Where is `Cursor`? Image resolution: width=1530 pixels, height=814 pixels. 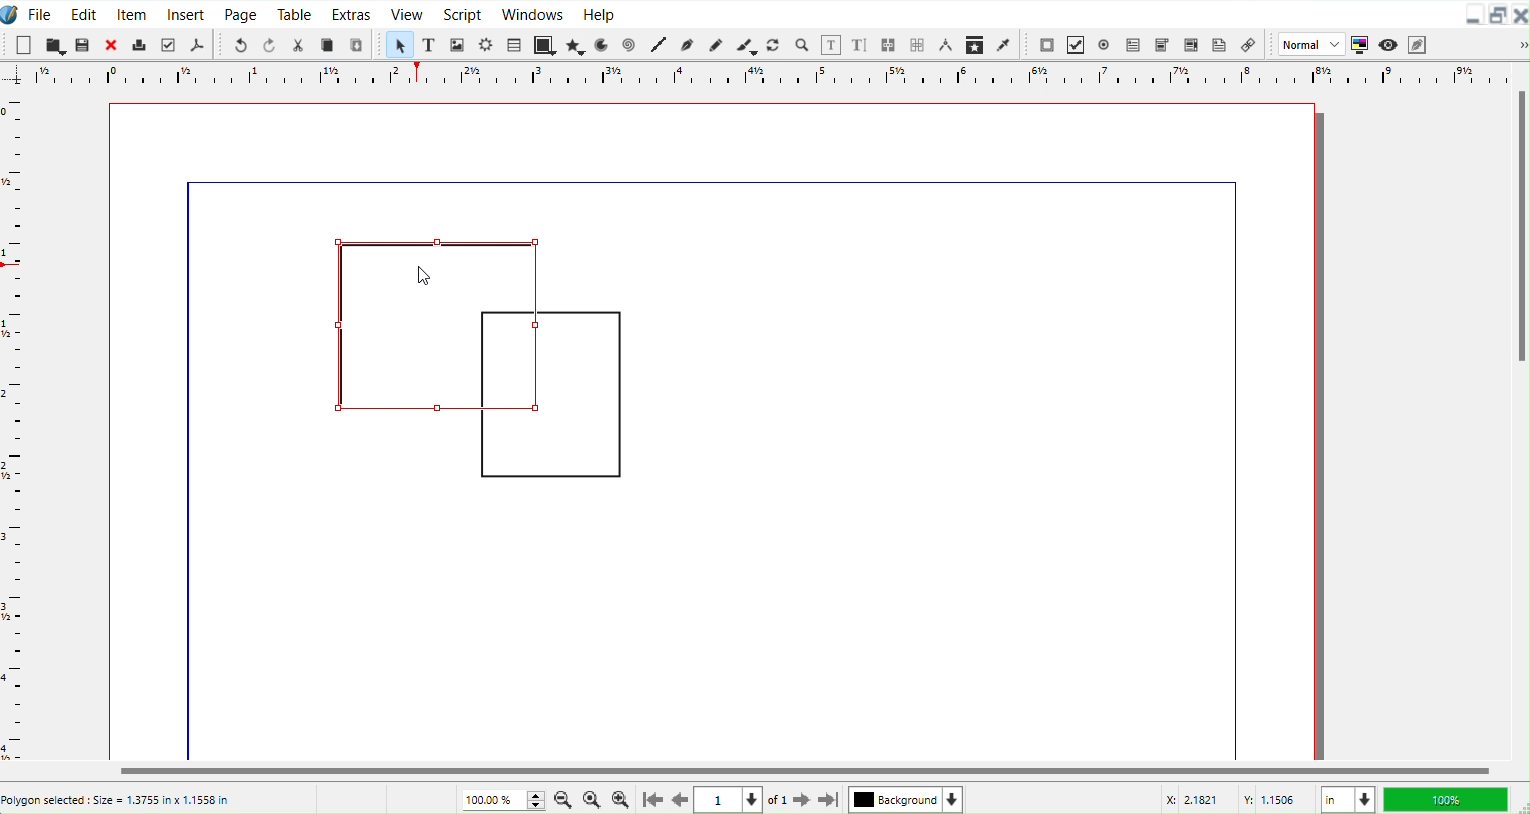 Cursor is located at coordinates (423, 276).